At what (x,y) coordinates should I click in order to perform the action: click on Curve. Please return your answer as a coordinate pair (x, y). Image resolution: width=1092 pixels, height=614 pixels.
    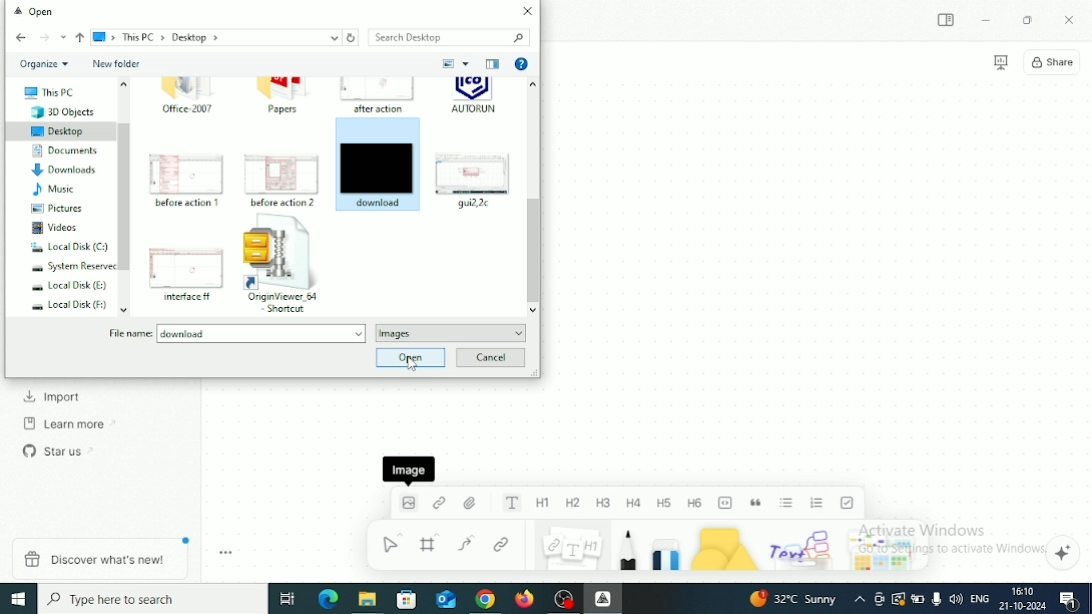
    Looking at the image, I should click on (470, 543).